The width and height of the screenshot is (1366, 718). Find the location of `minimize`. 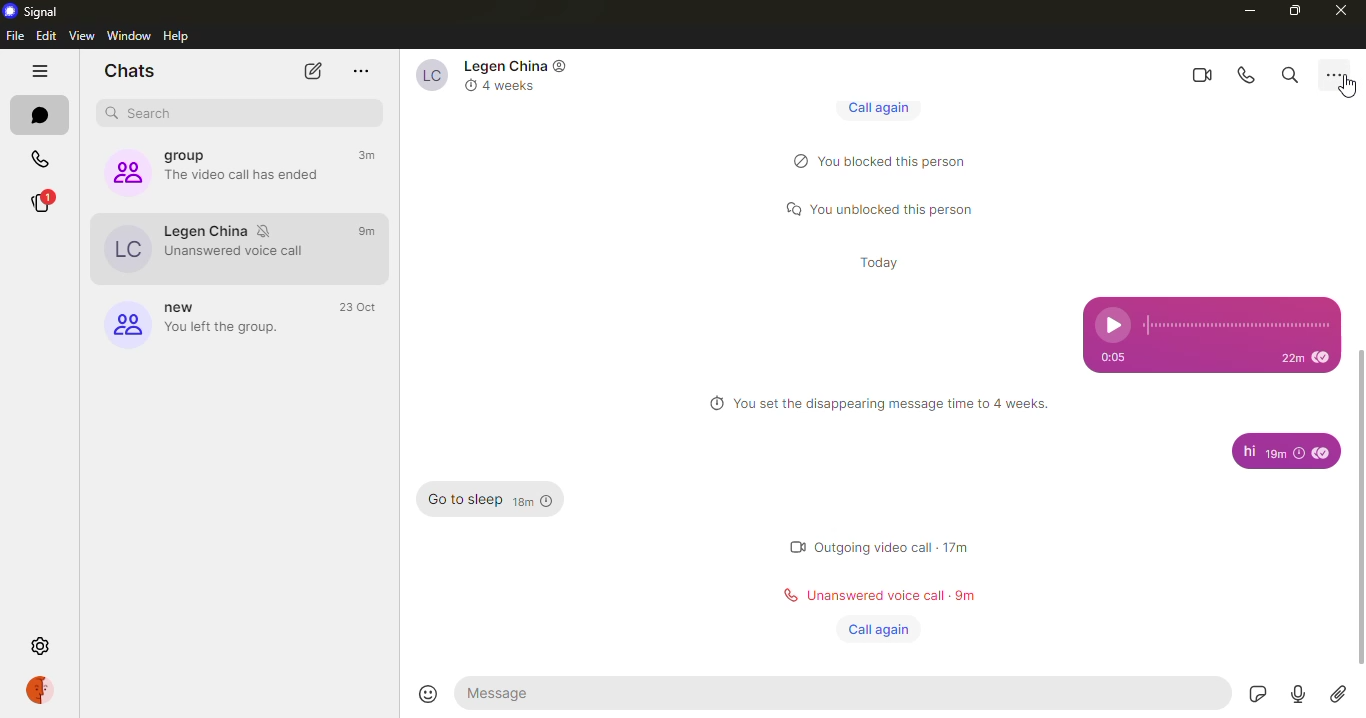

minimize is located at coordinates (1245, 10).